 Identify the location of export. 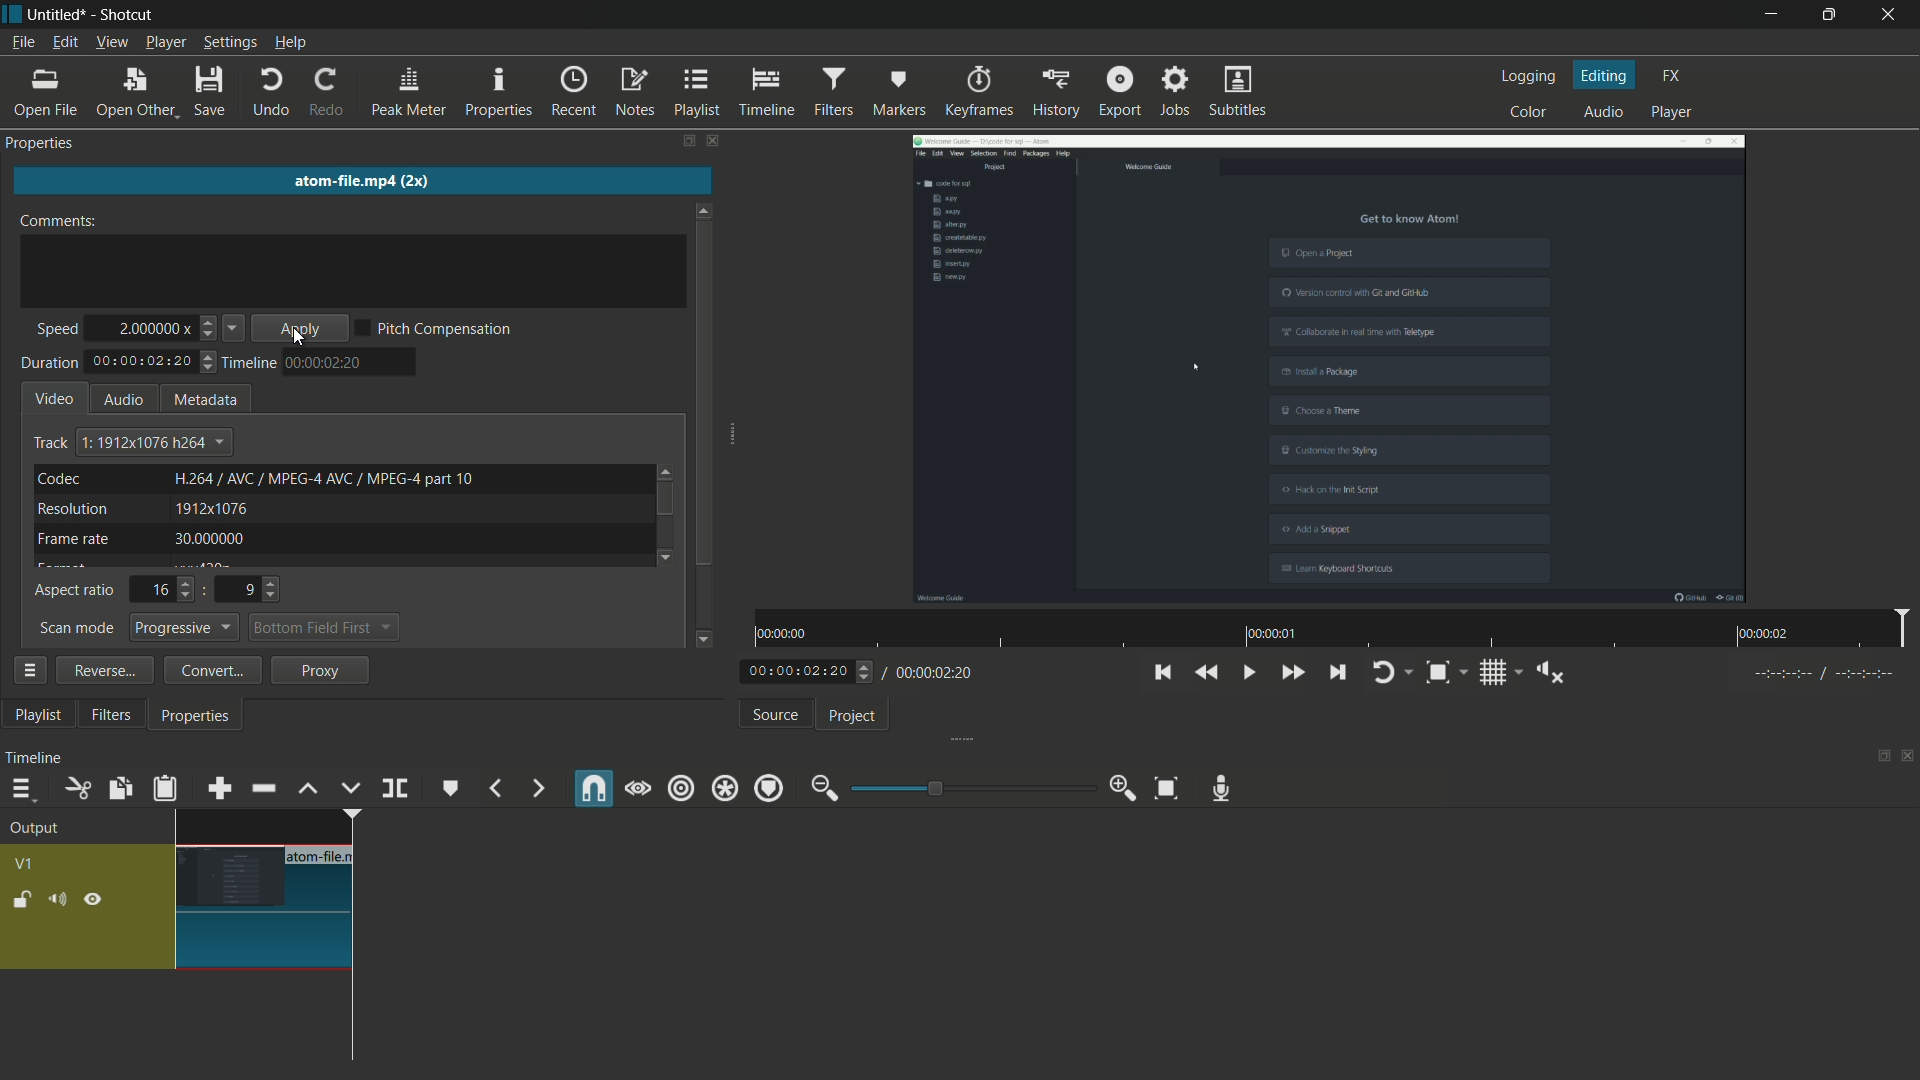
(1121, 92).